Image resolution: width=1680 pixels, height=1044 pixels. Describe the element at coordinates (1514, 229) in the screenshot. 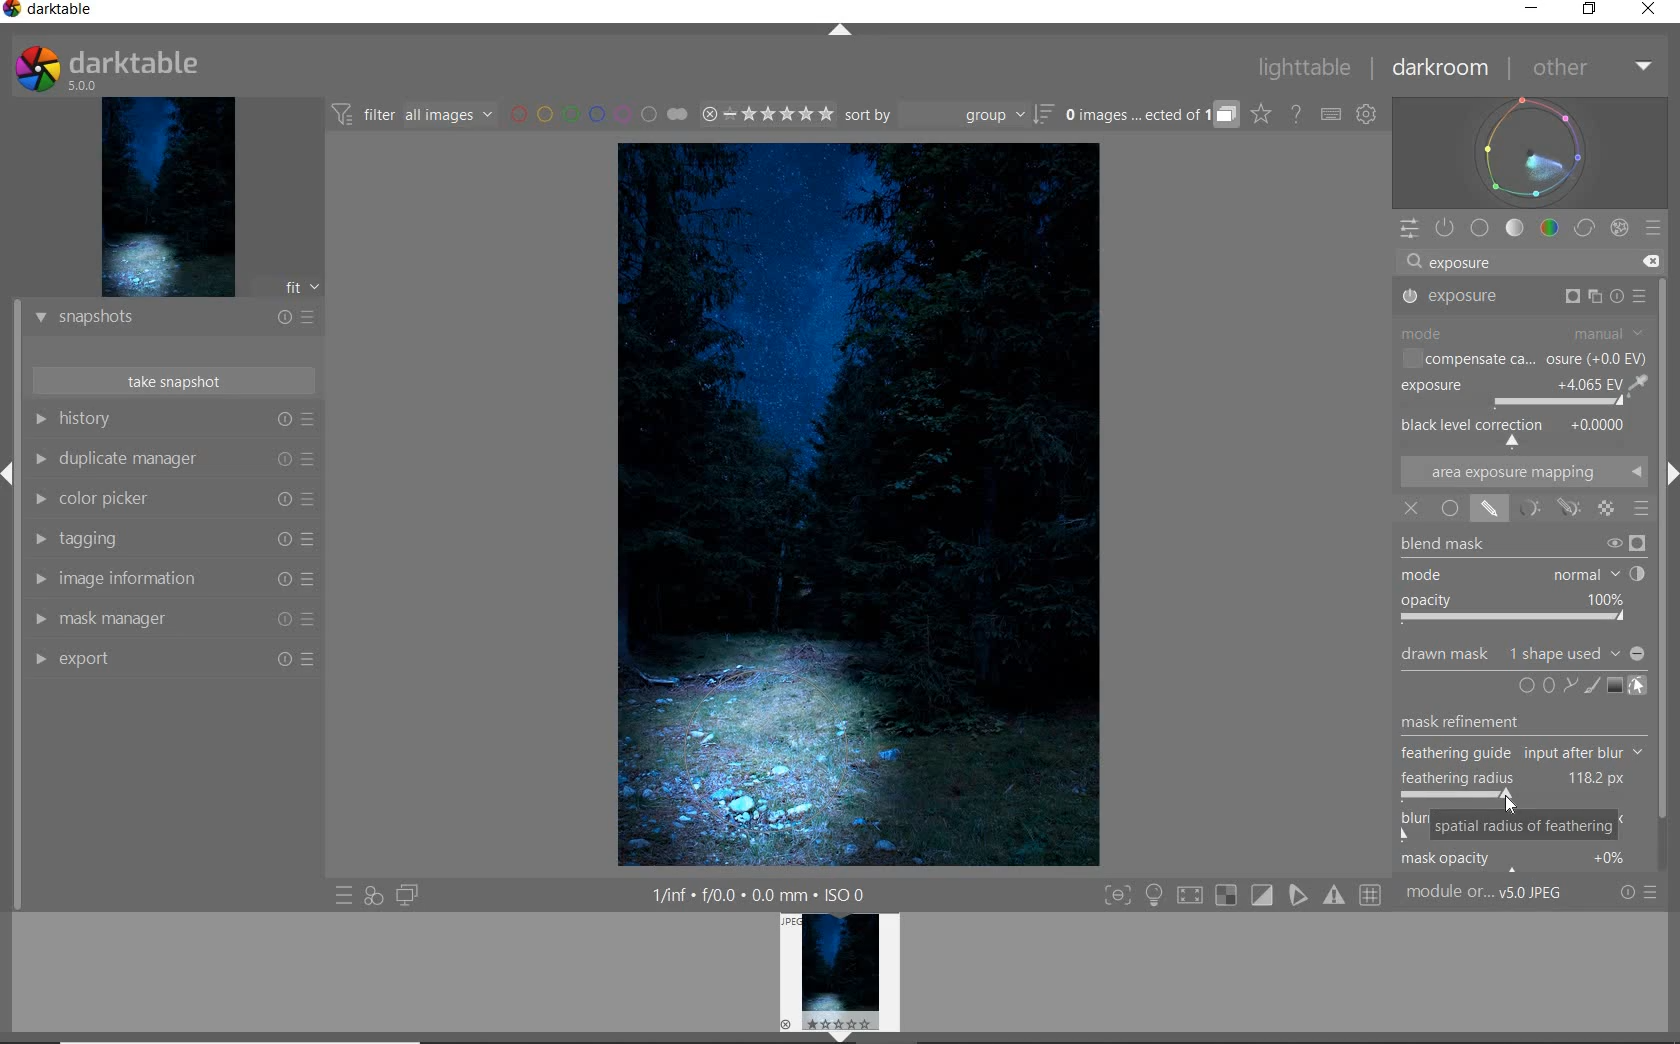

I see `TONE` at that location.